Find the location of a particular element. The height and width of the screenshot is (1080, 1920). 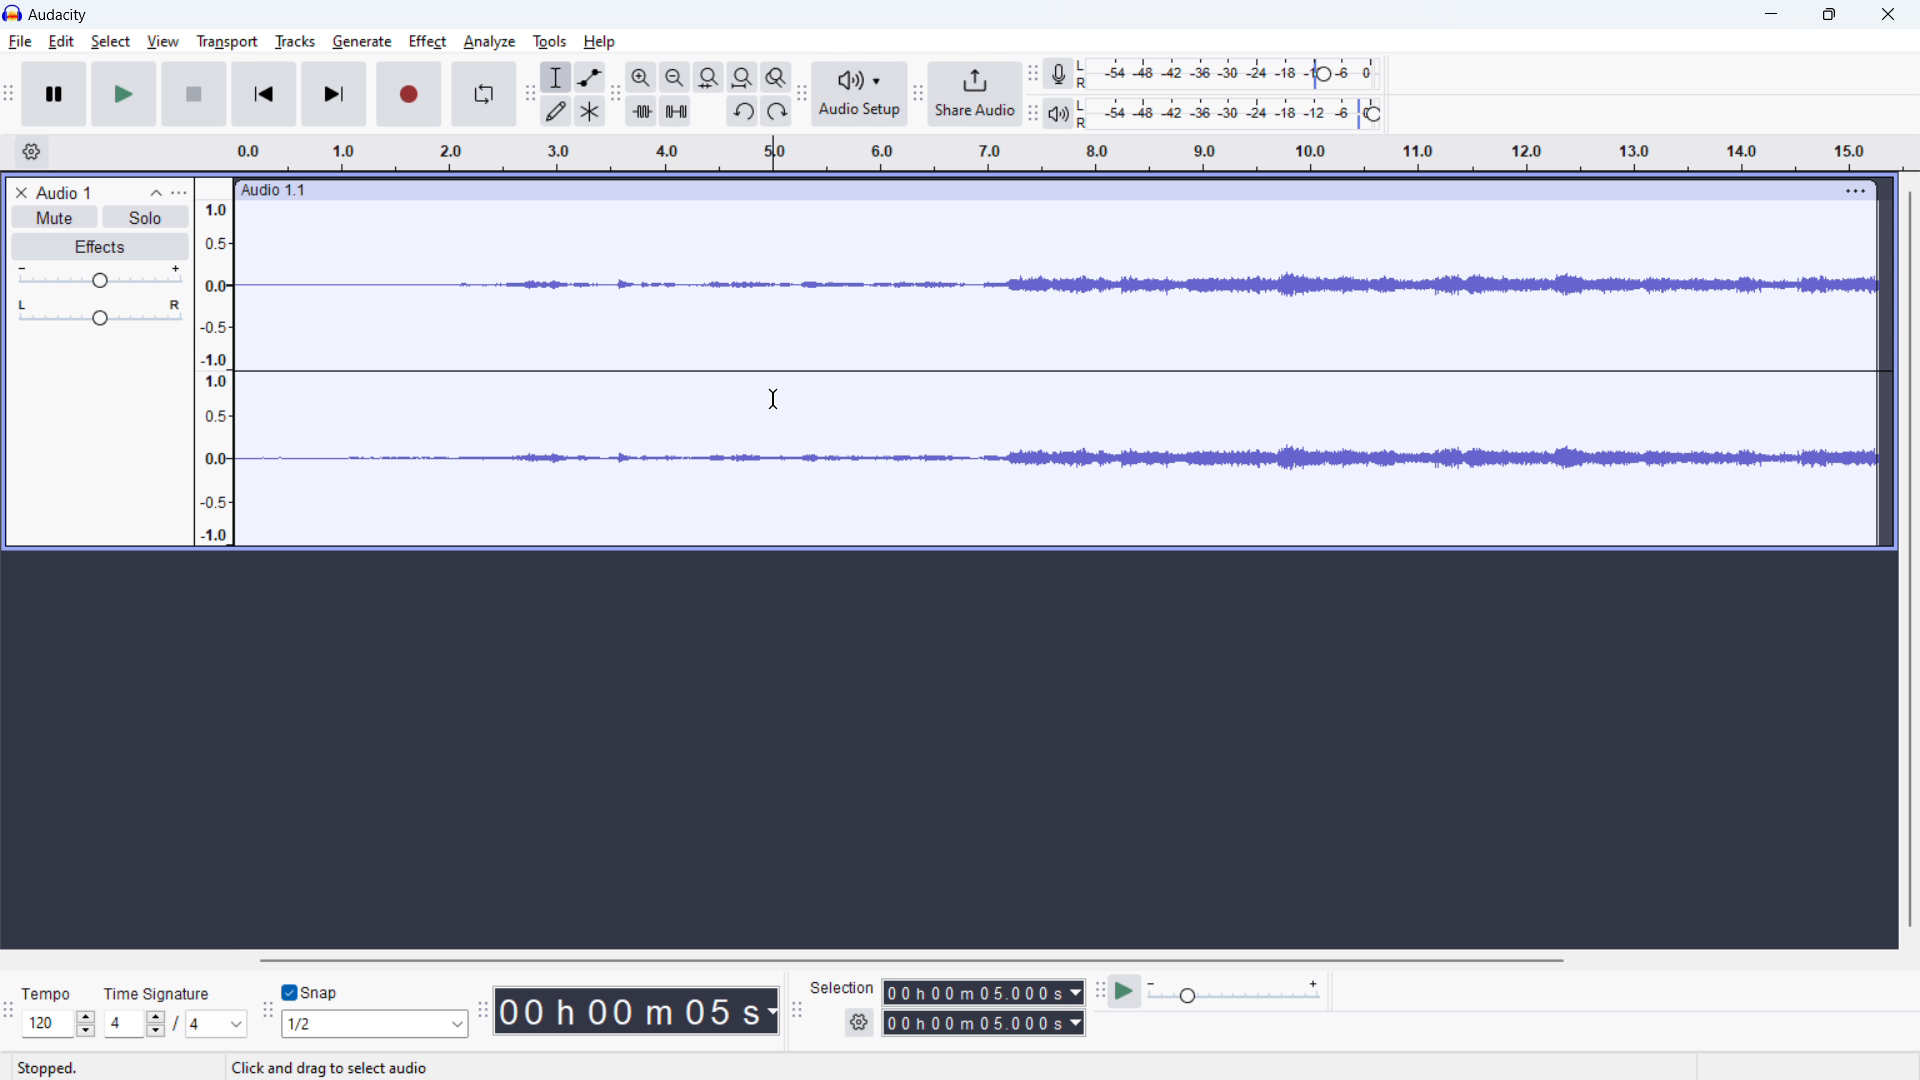

fit project to width is located at coordinates (743, 77).